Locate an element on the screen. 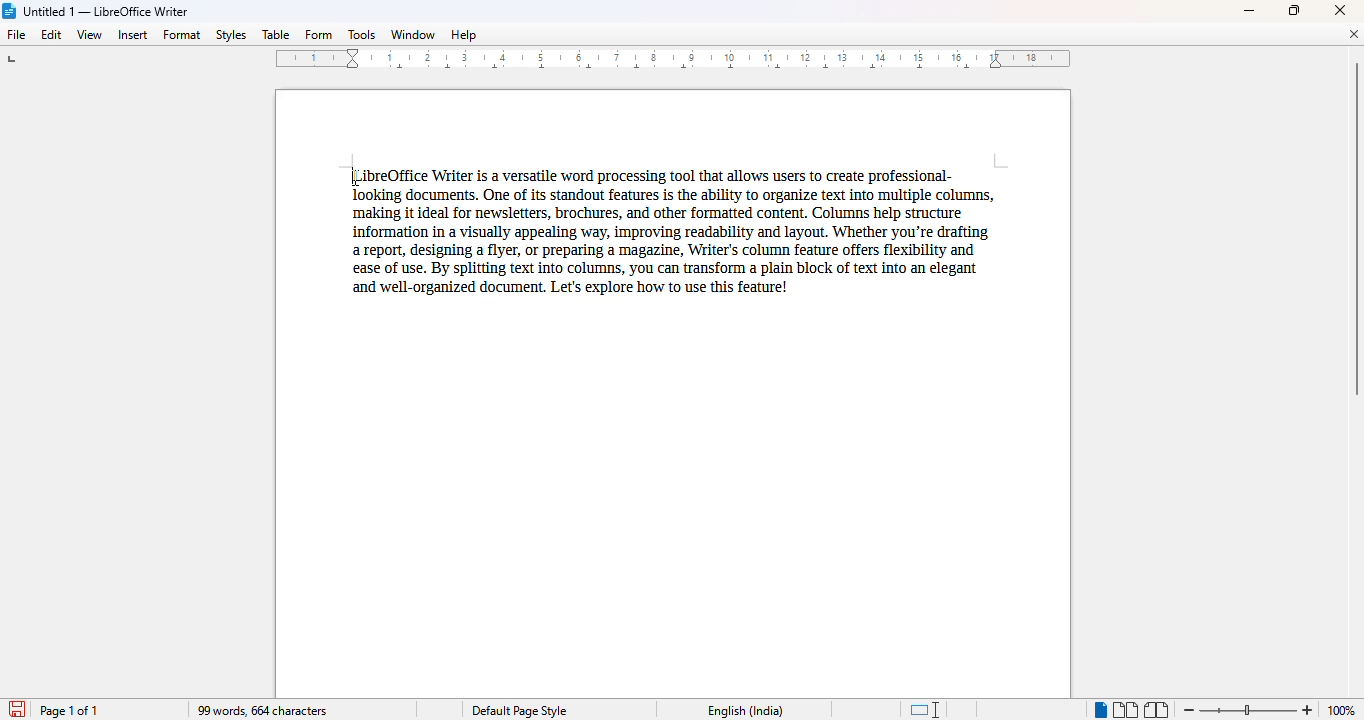 Image resolution: width=1364 pixels, height=720 pixels. English (India) is located at coordinates (745, 711).